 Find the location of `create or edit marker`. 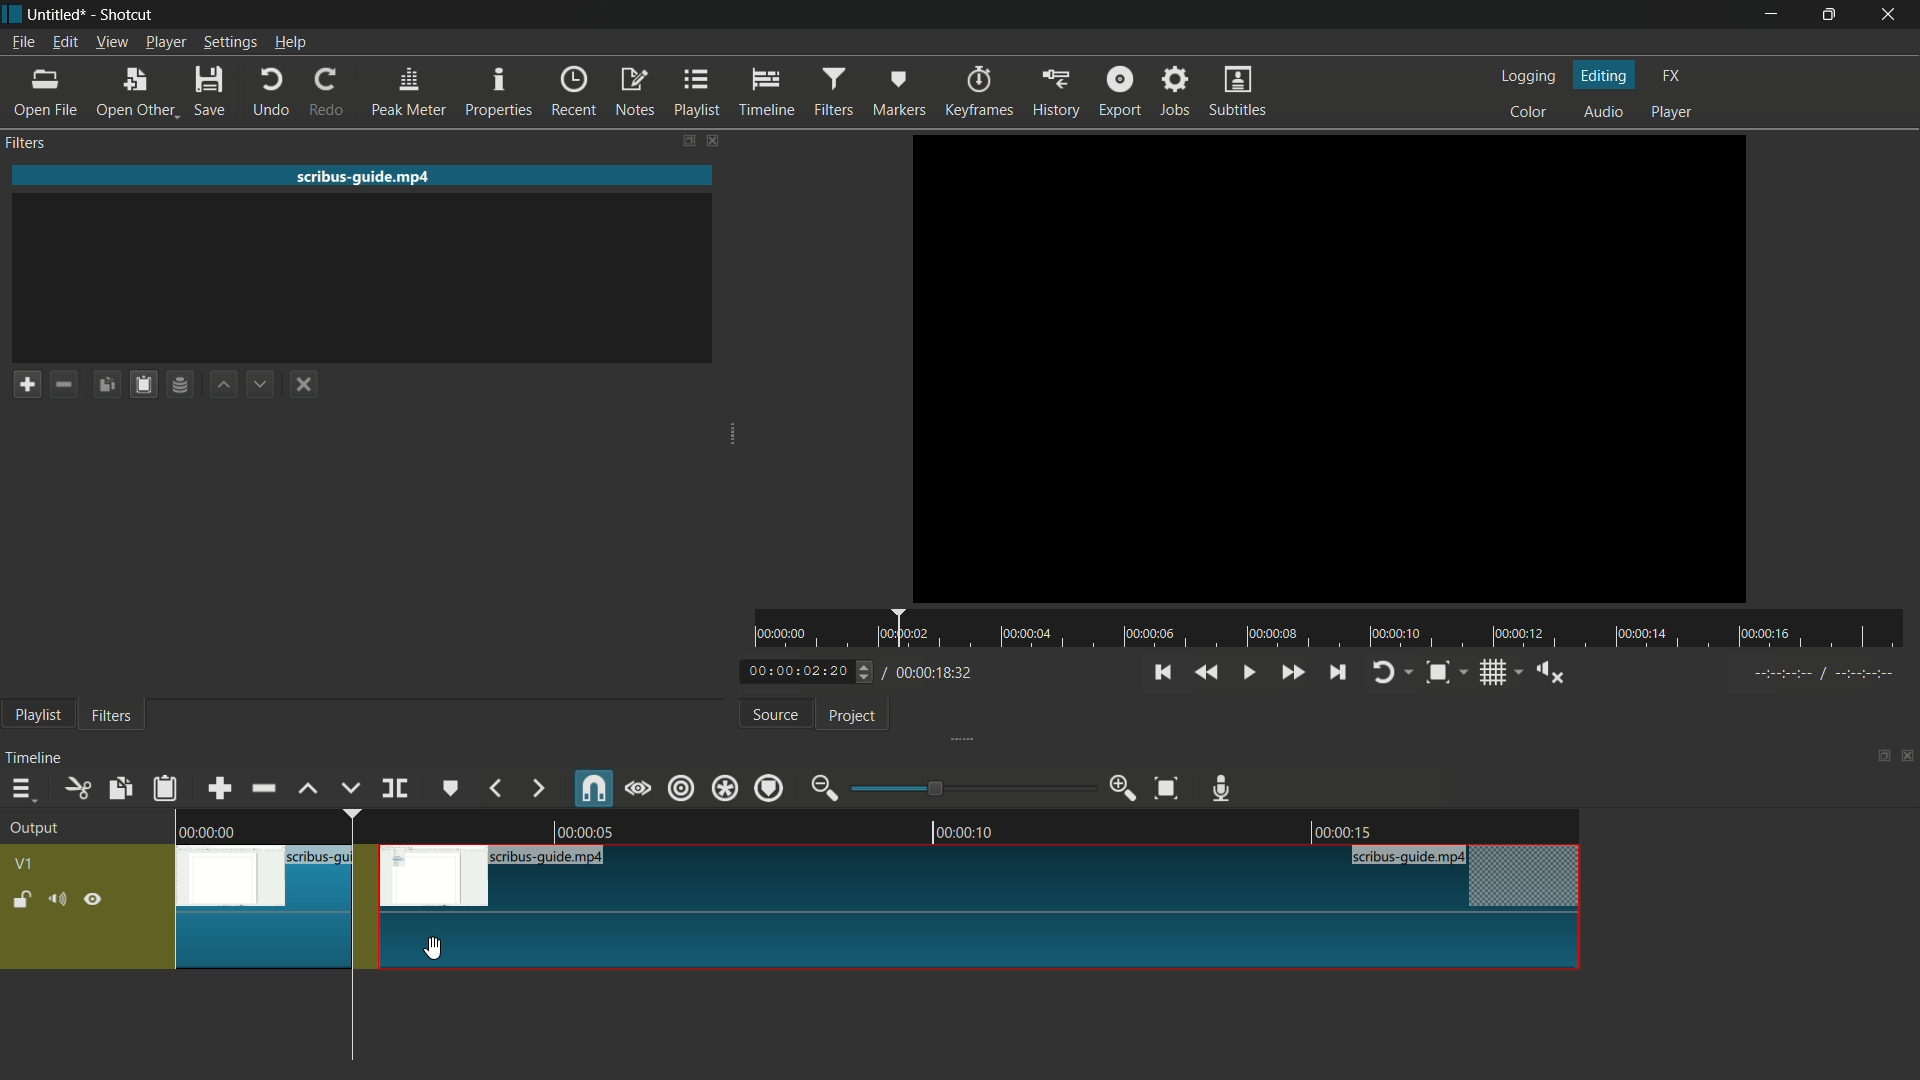

create or edit marker is located at coordinates (453, 787).